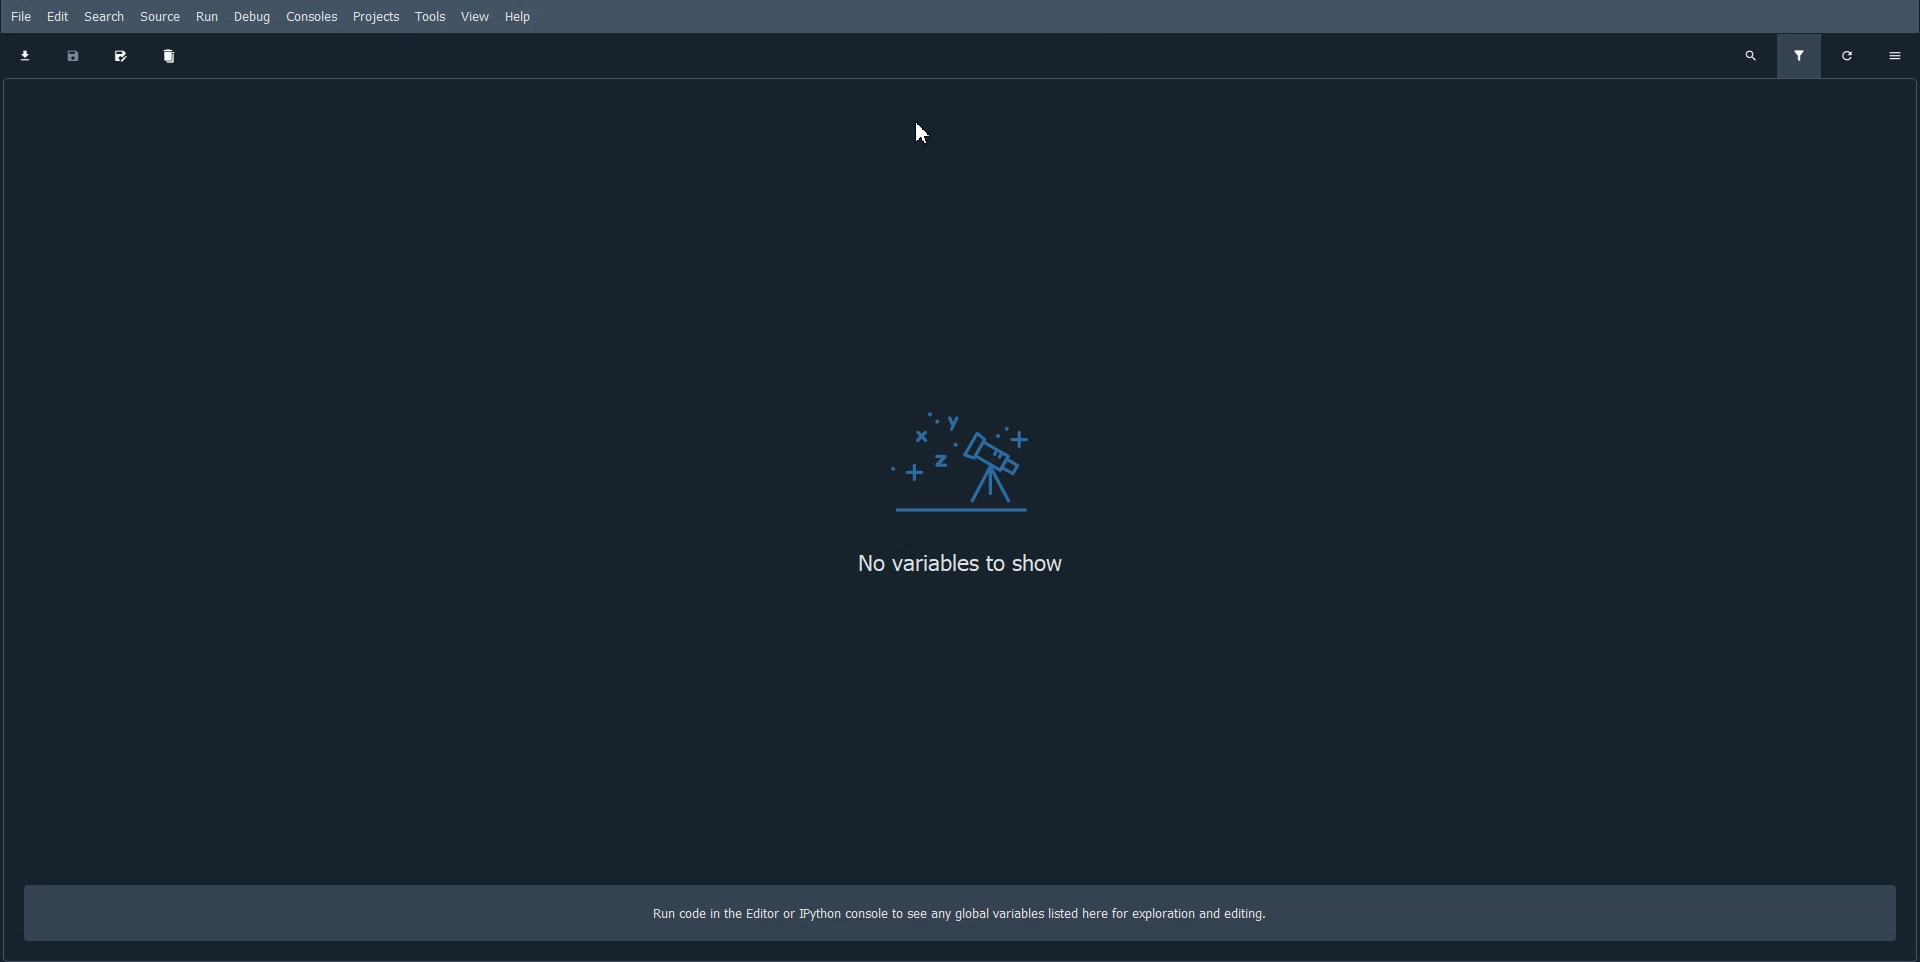 This screenshot has height=962, width=1920. I want to click on Search, so click(104, 16).